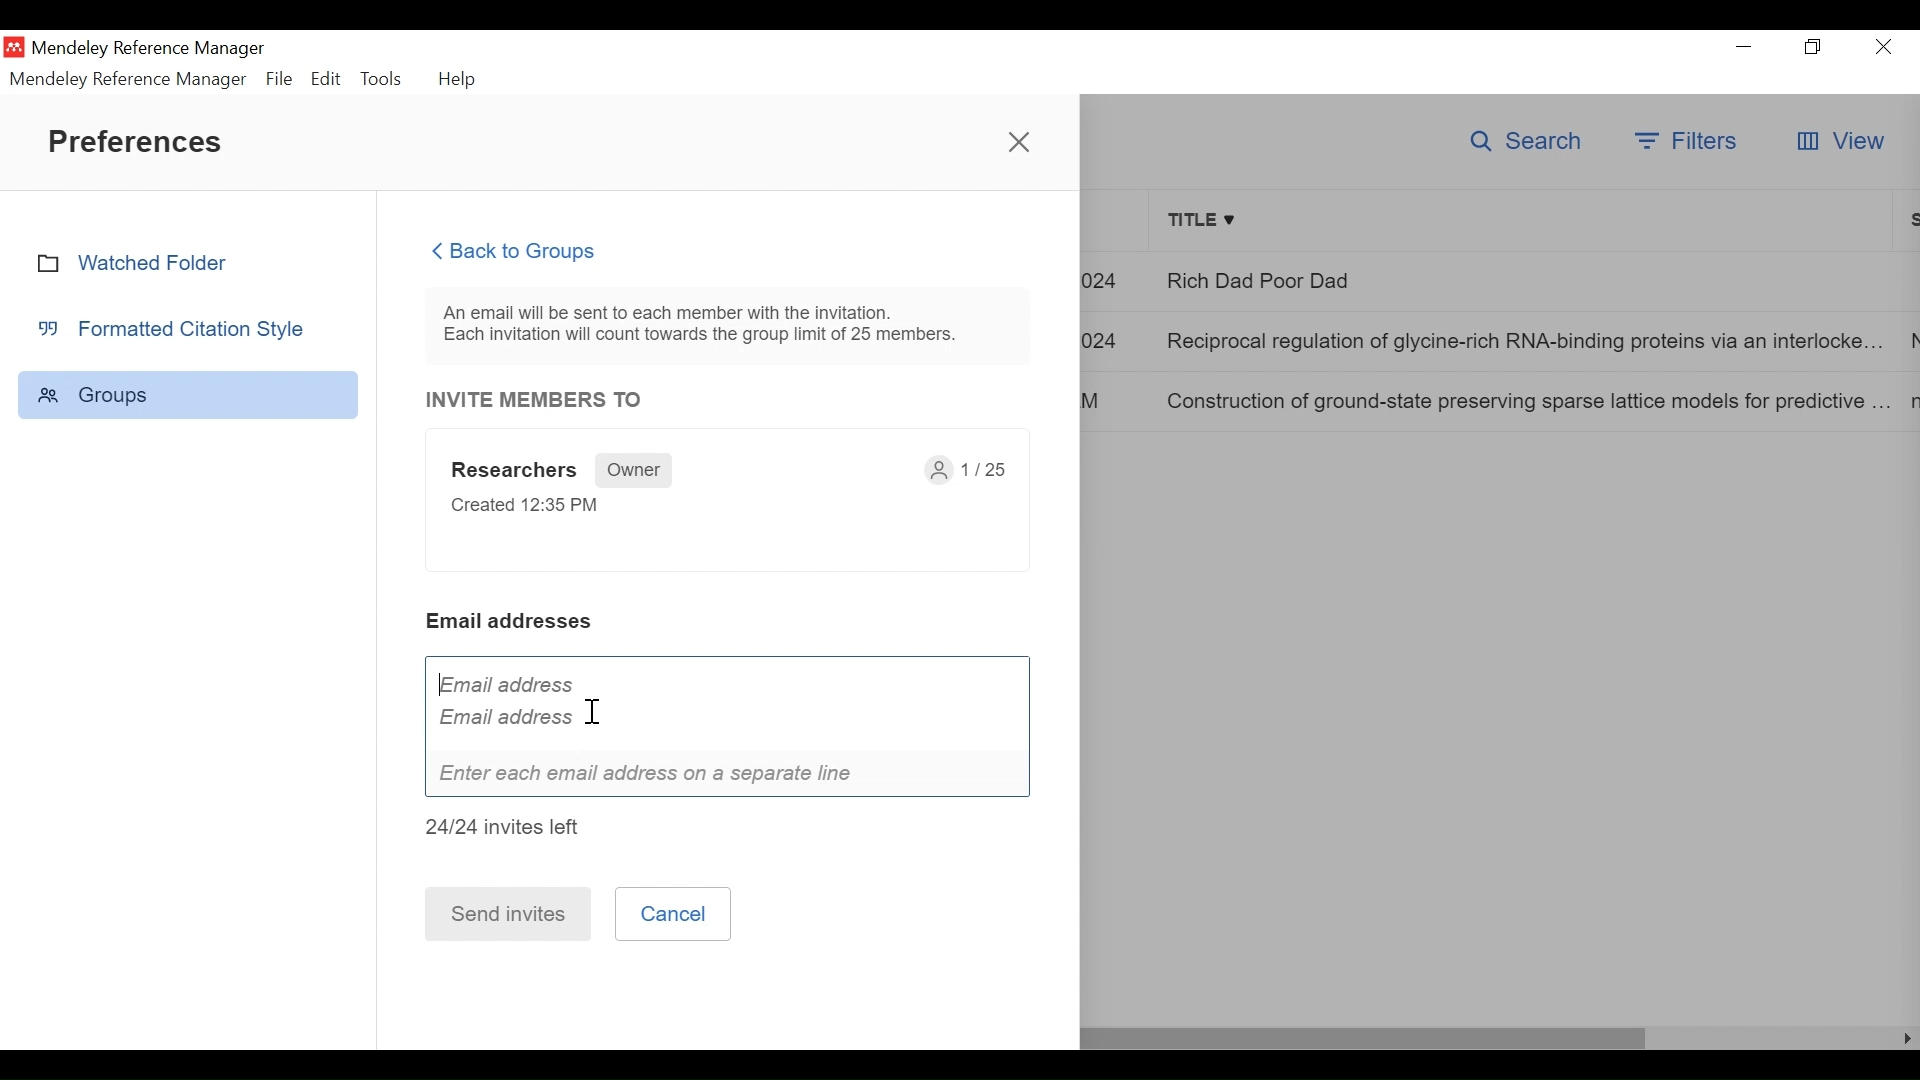 The height and width of the screenshot is (1080, 1920). I want to click on Preferences, so click(141, 141).